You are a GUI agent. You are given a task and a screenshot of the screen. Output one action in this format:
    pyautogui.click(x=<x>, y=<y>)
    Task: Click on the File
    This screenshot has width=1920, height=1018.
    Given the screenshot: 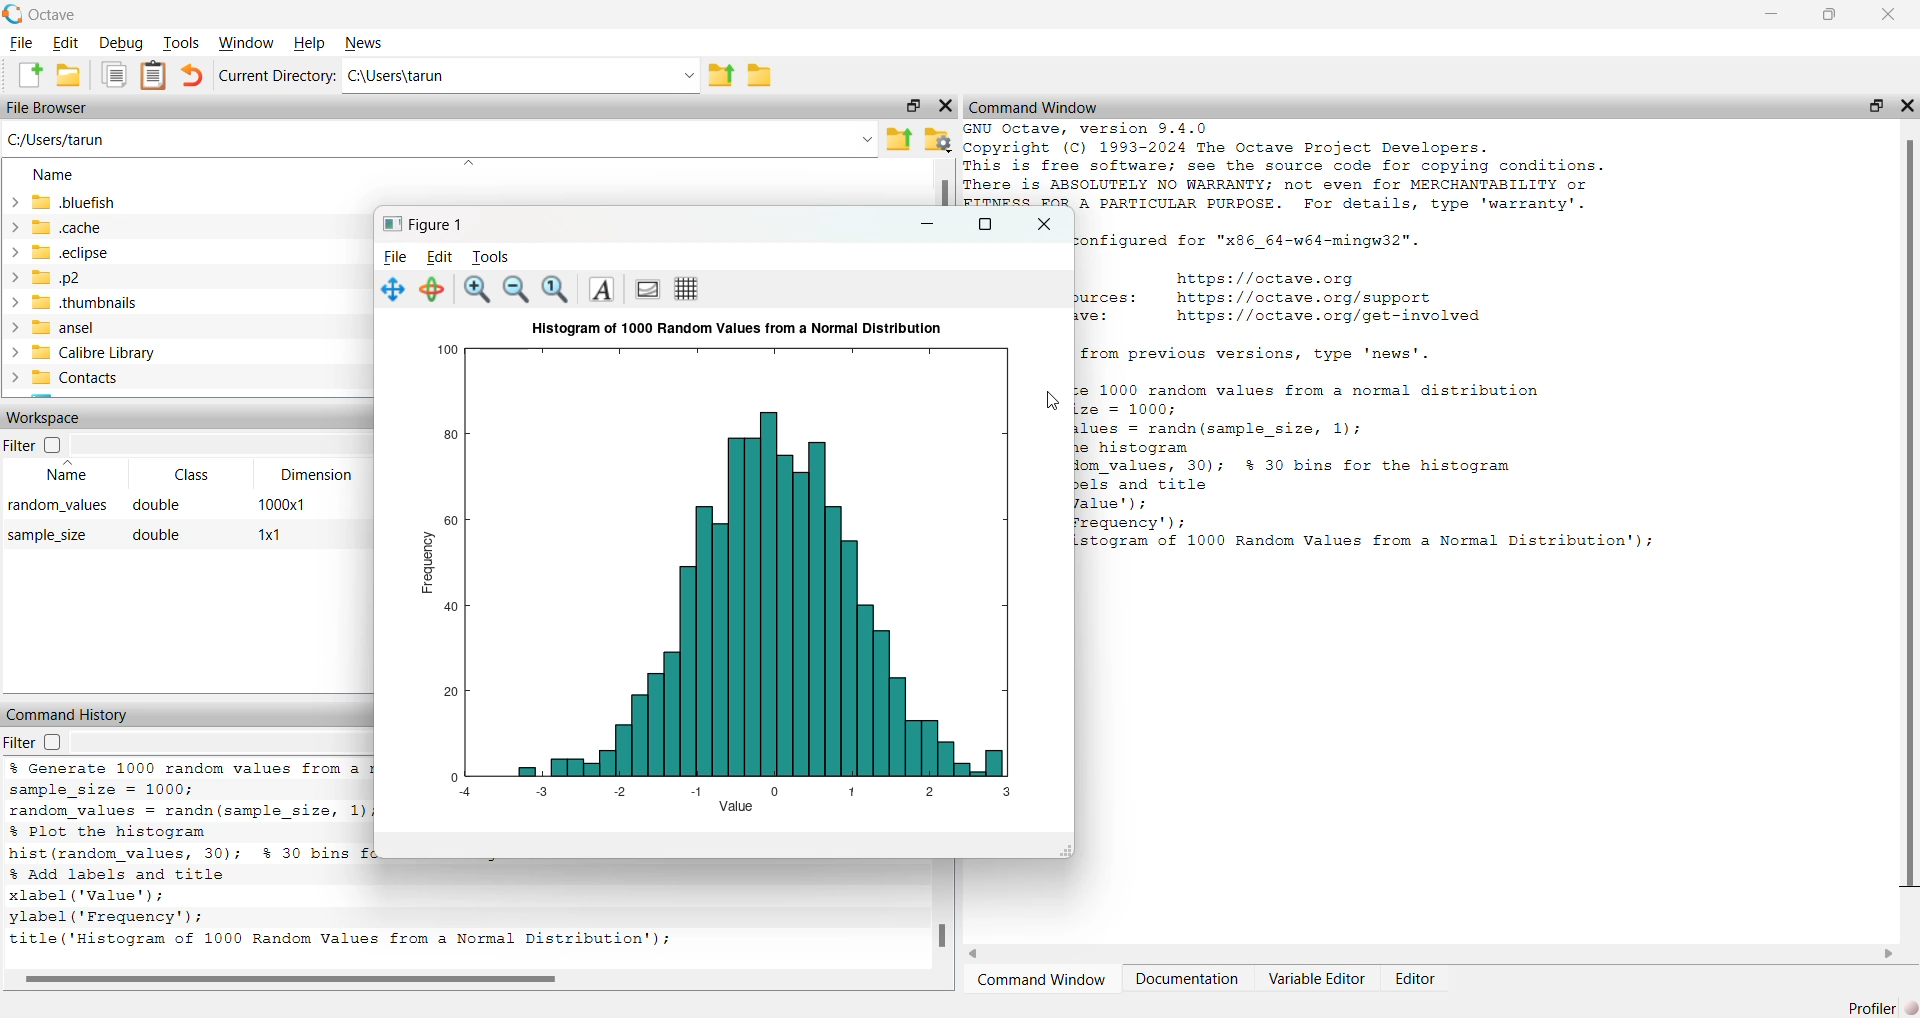 What is the action you would take?
    pyautogui.click(x=395, y=258)
    